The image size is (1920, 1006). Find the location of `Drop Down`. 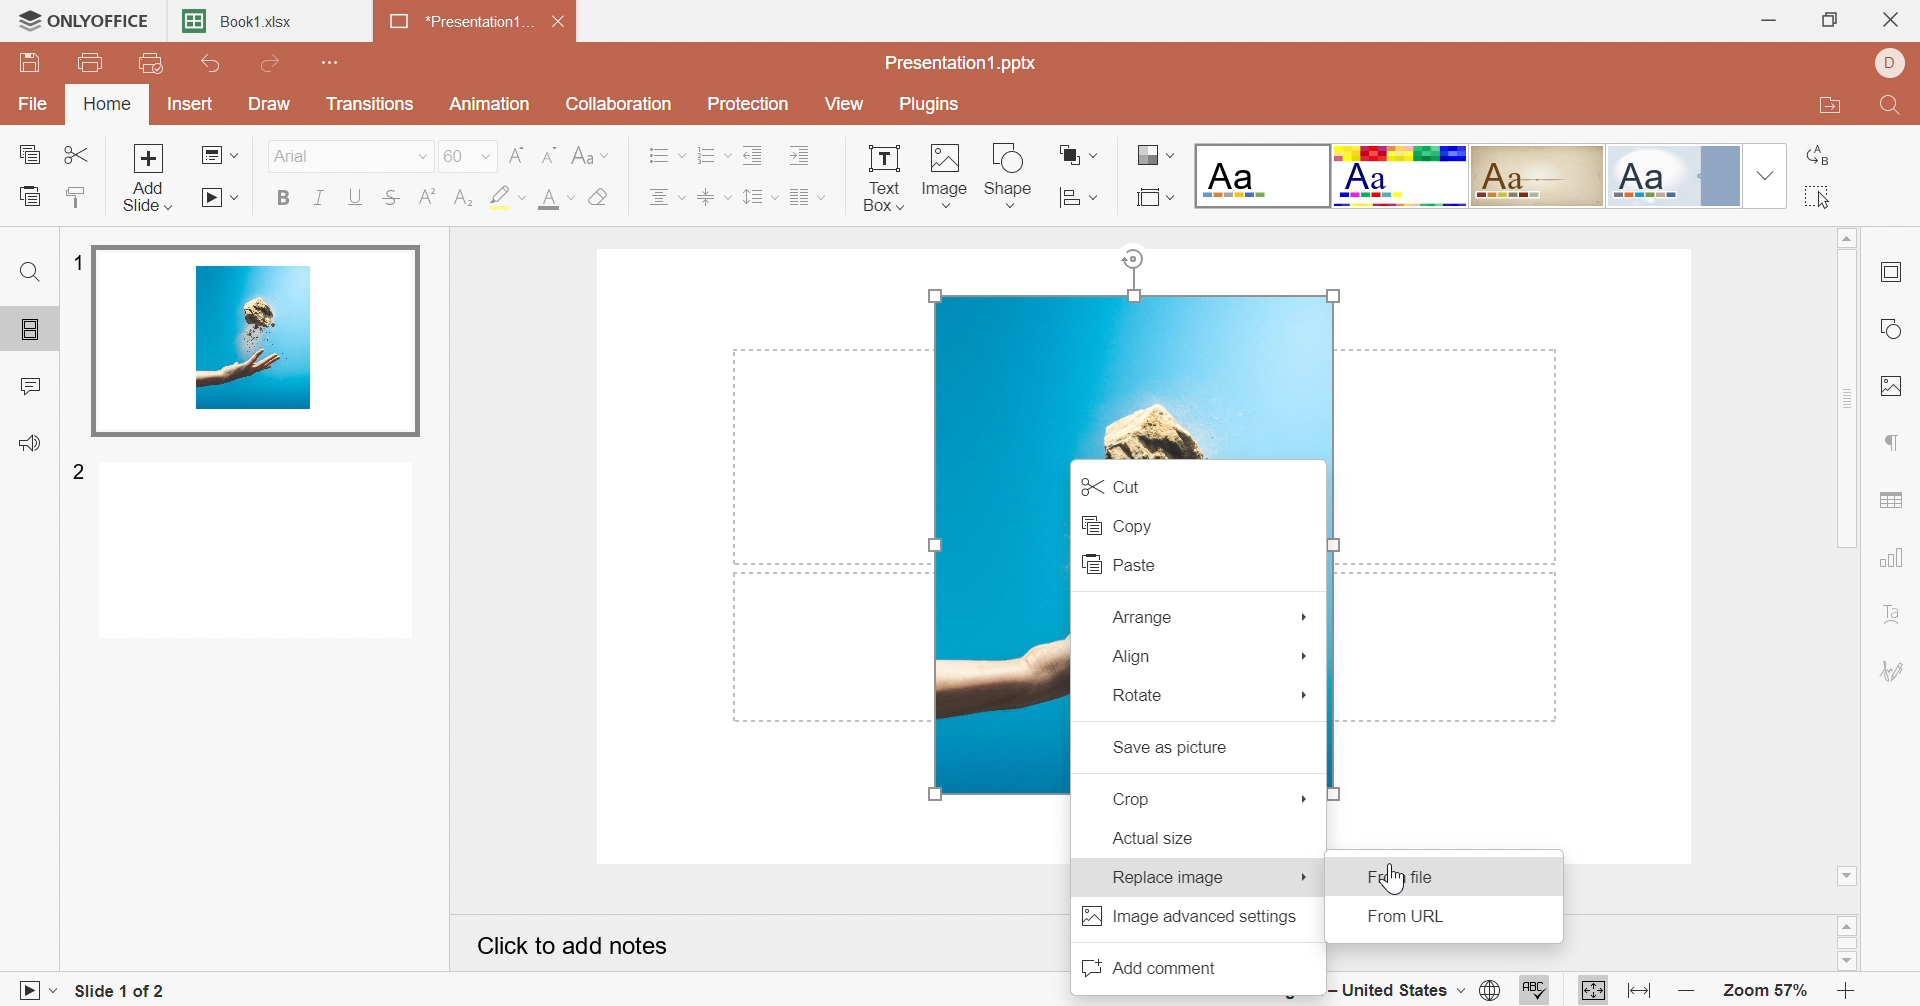

Drop Down is located at coordinates (1306, 697).